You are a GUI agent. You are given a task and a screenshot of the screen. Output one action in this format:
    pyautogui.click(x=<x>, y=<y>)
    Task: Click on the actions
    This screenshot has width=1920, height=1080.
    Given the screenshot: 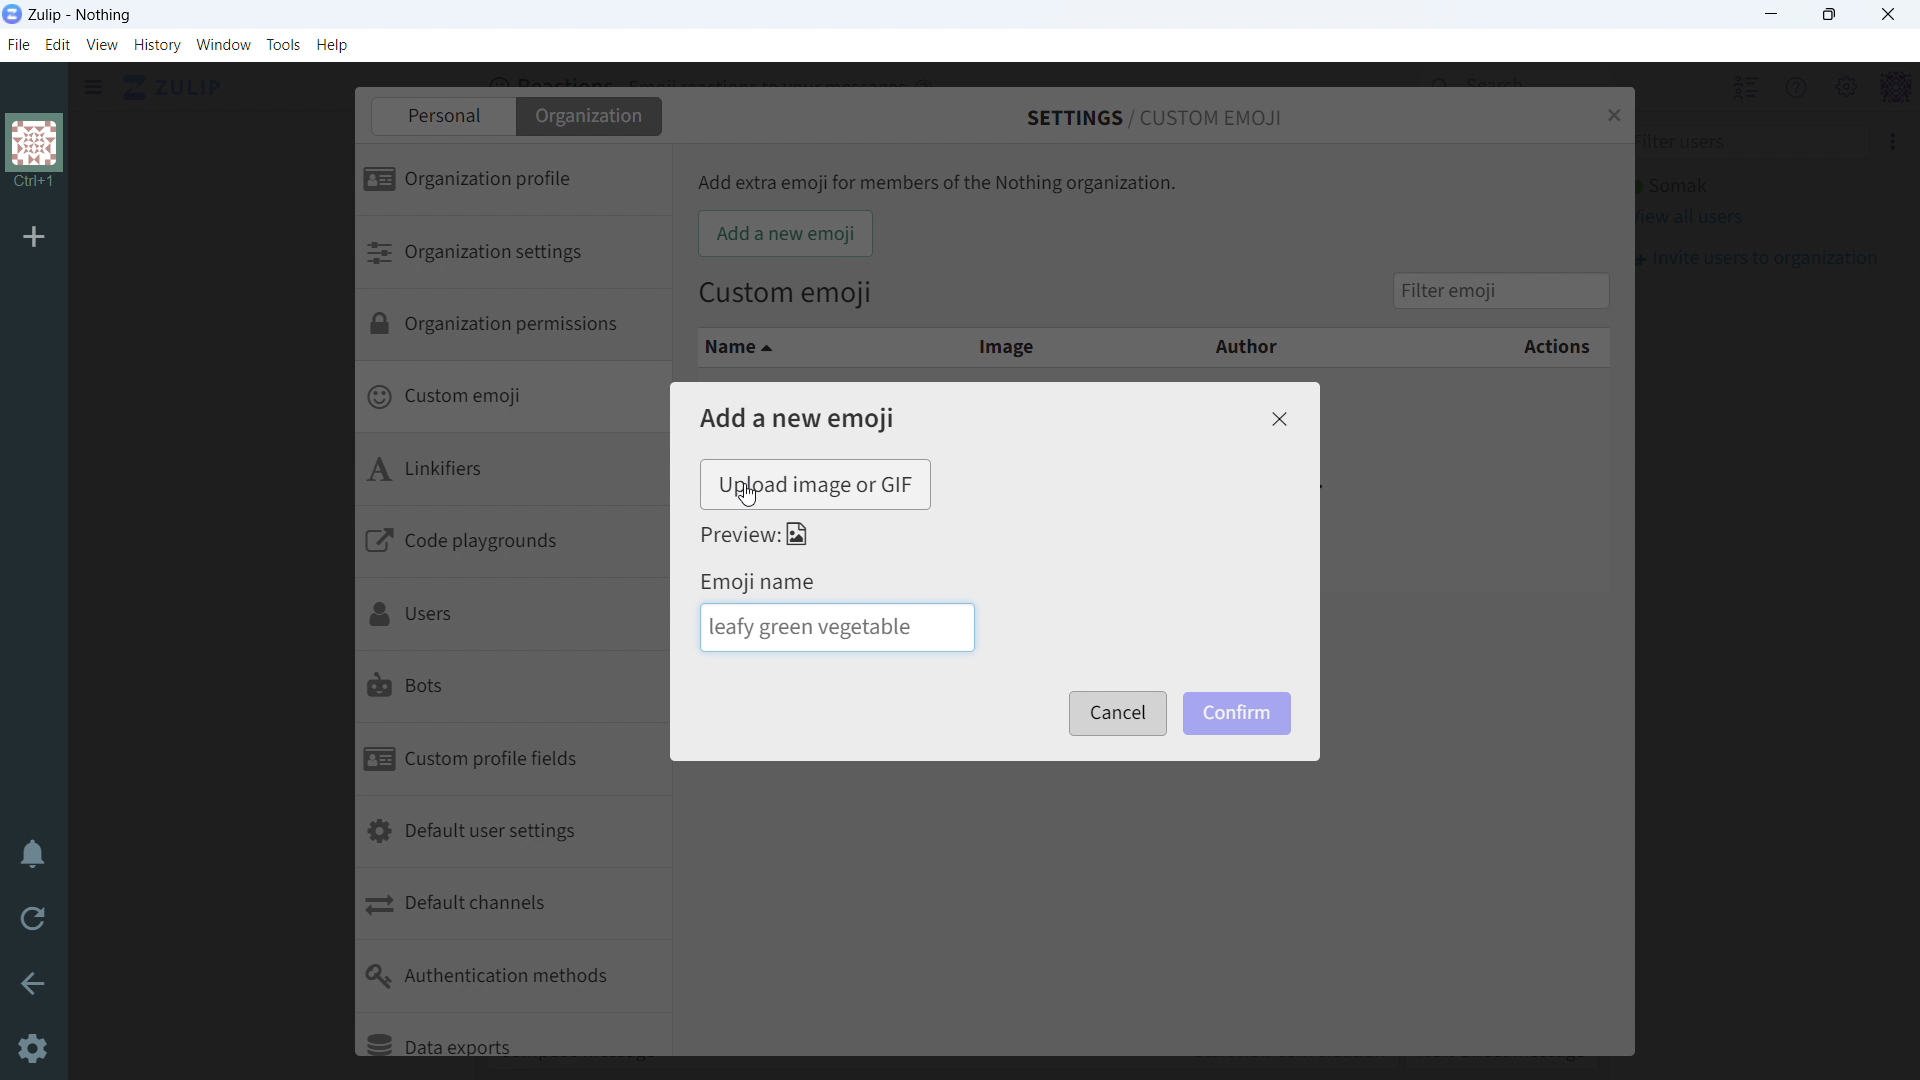 What is the action you would take?
    pyautogui.click(x=1486, y=348)
    